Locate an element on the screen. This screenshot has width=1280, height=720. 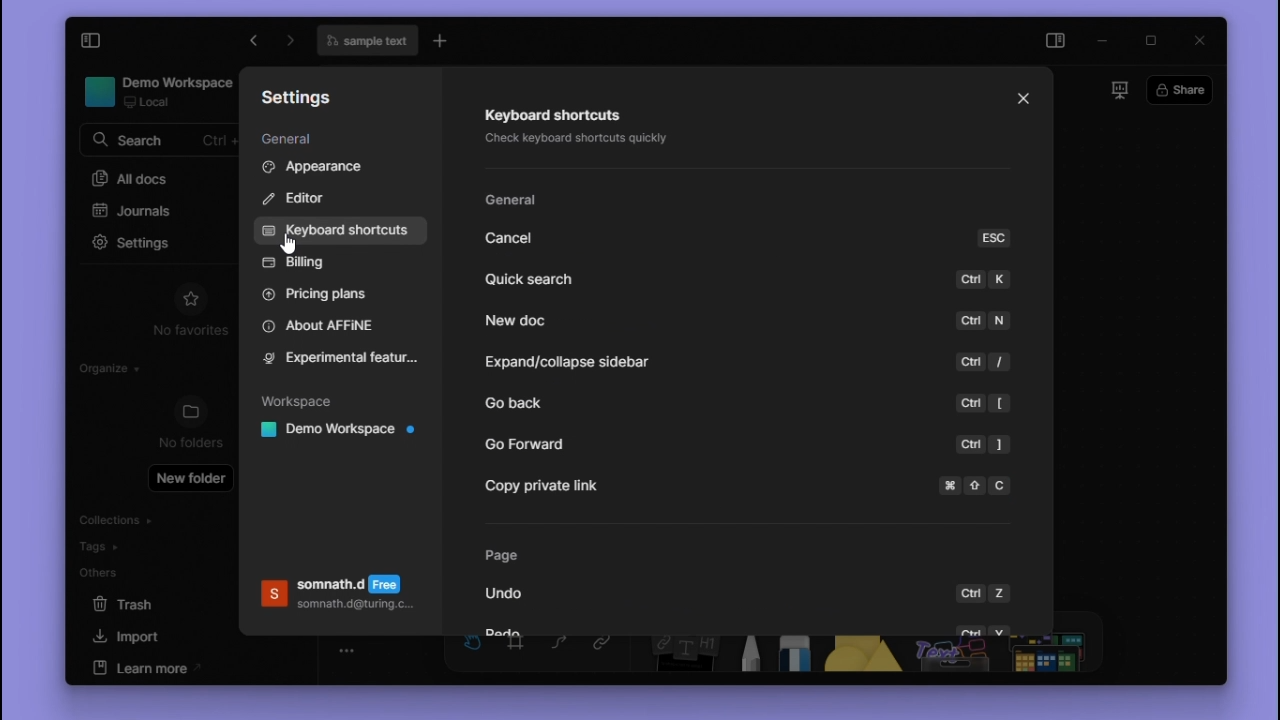
settings is located at coordinates (125, 242).